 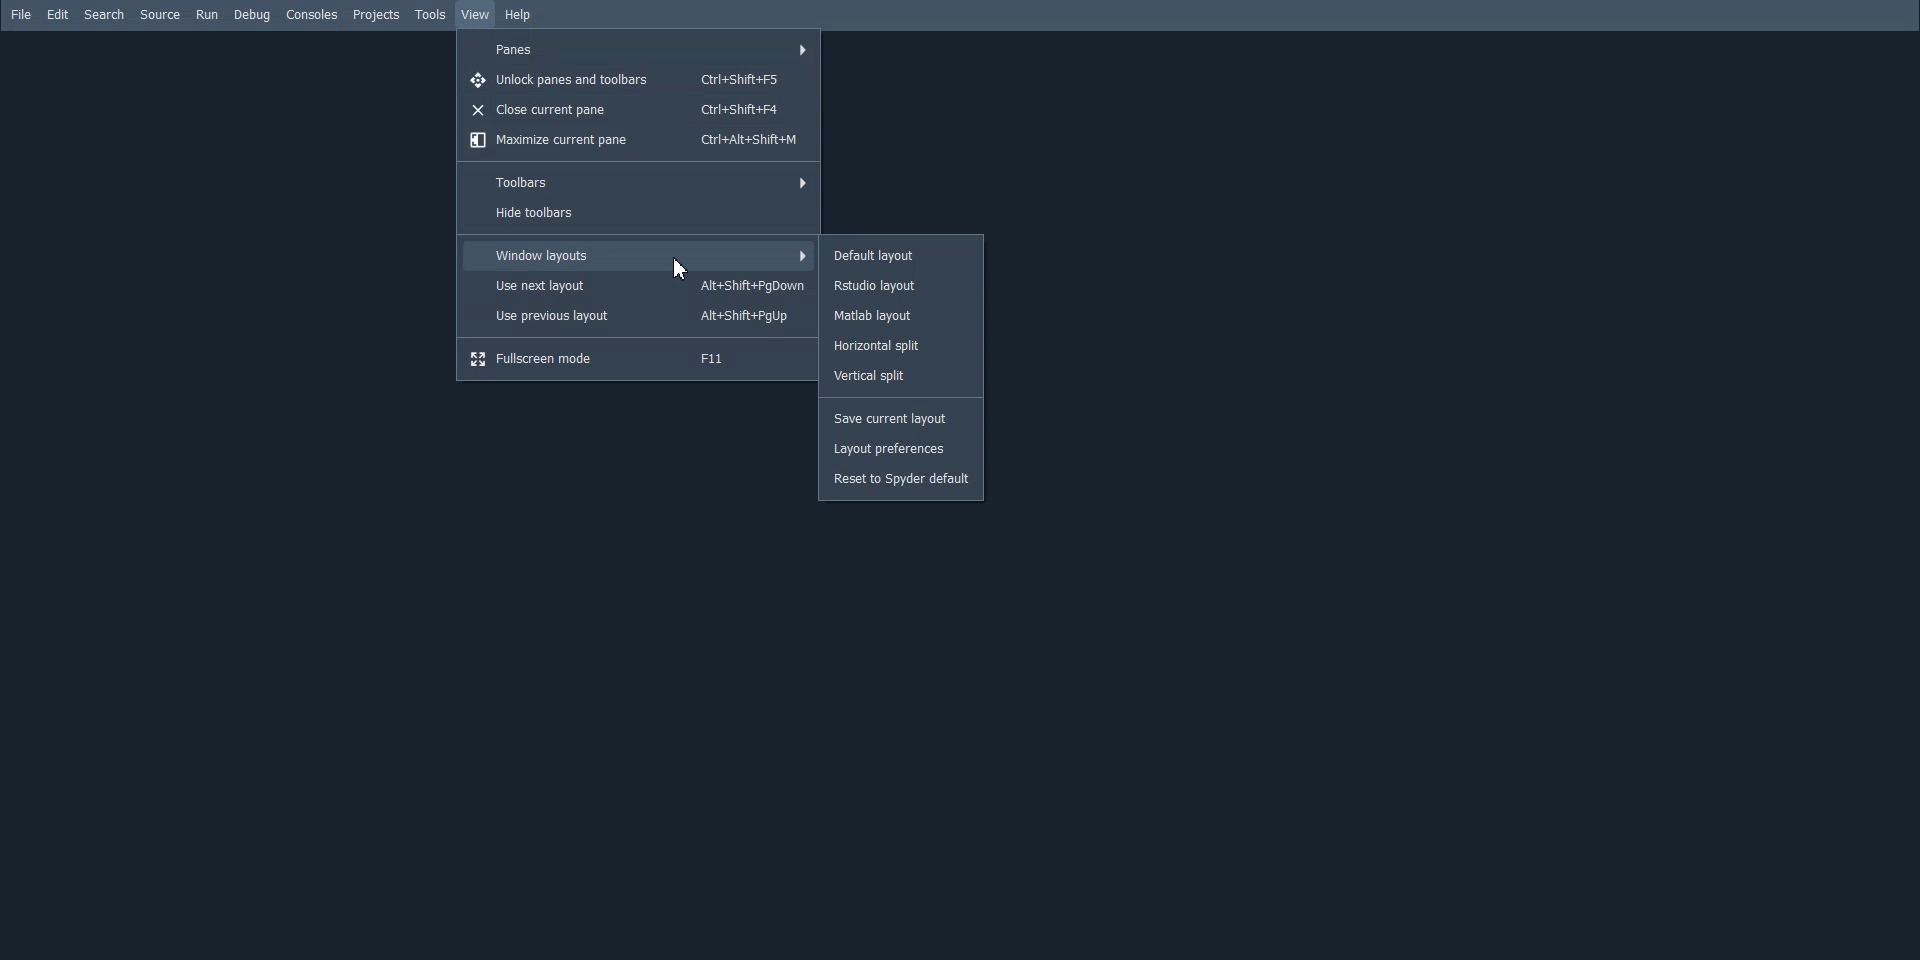 I want to click on Hide toolbars, so click(x=638, y=214).